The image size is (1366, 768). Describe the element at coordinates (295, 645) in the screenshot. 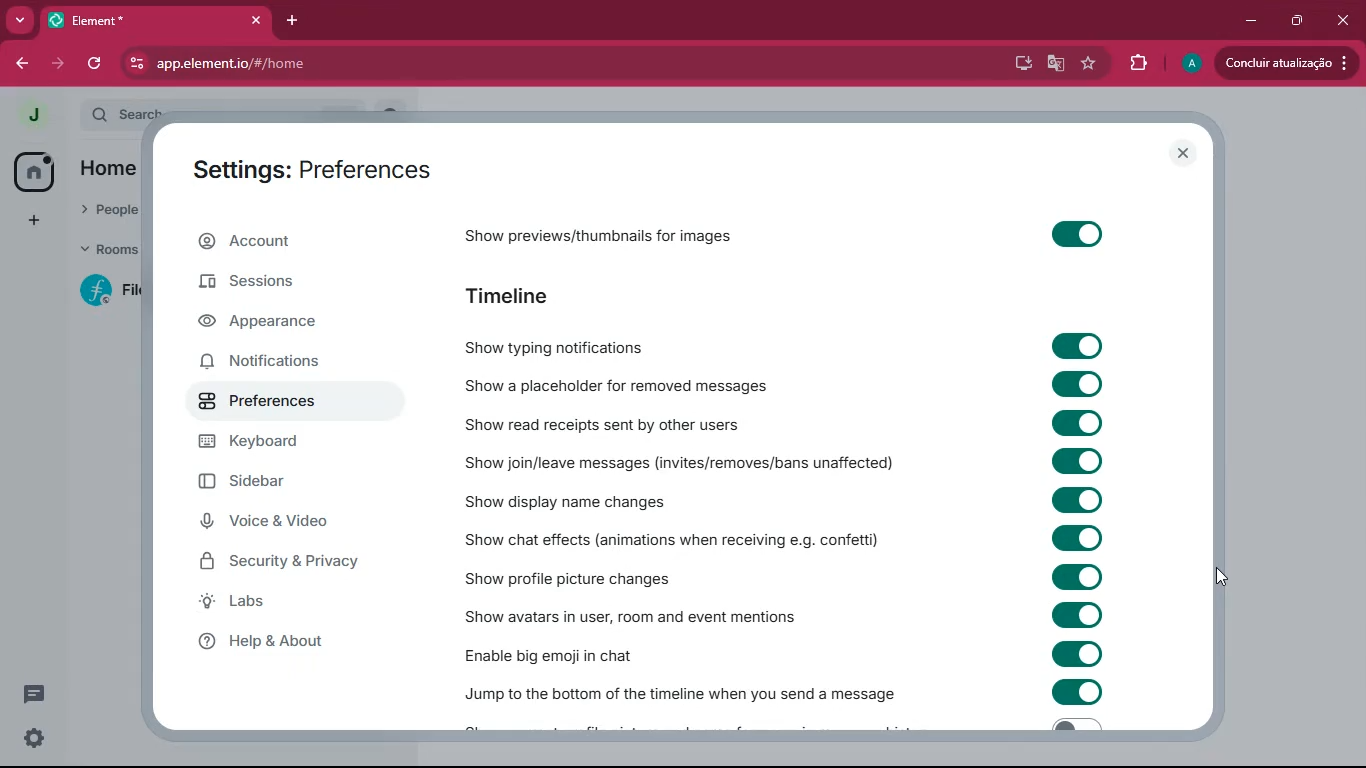

I see `help & about` at that location.